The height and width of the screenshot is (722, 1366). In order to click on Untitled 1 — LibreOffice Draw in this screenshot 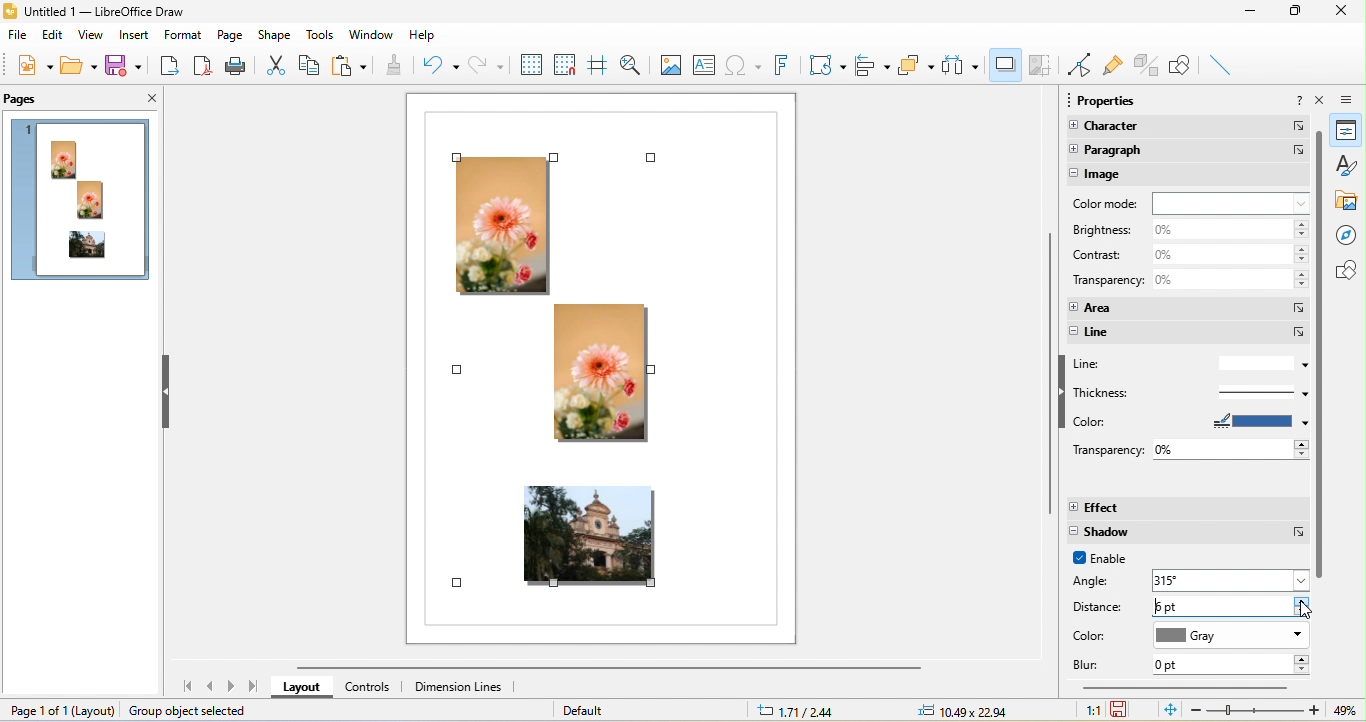, I will do `click(94, 12)`.